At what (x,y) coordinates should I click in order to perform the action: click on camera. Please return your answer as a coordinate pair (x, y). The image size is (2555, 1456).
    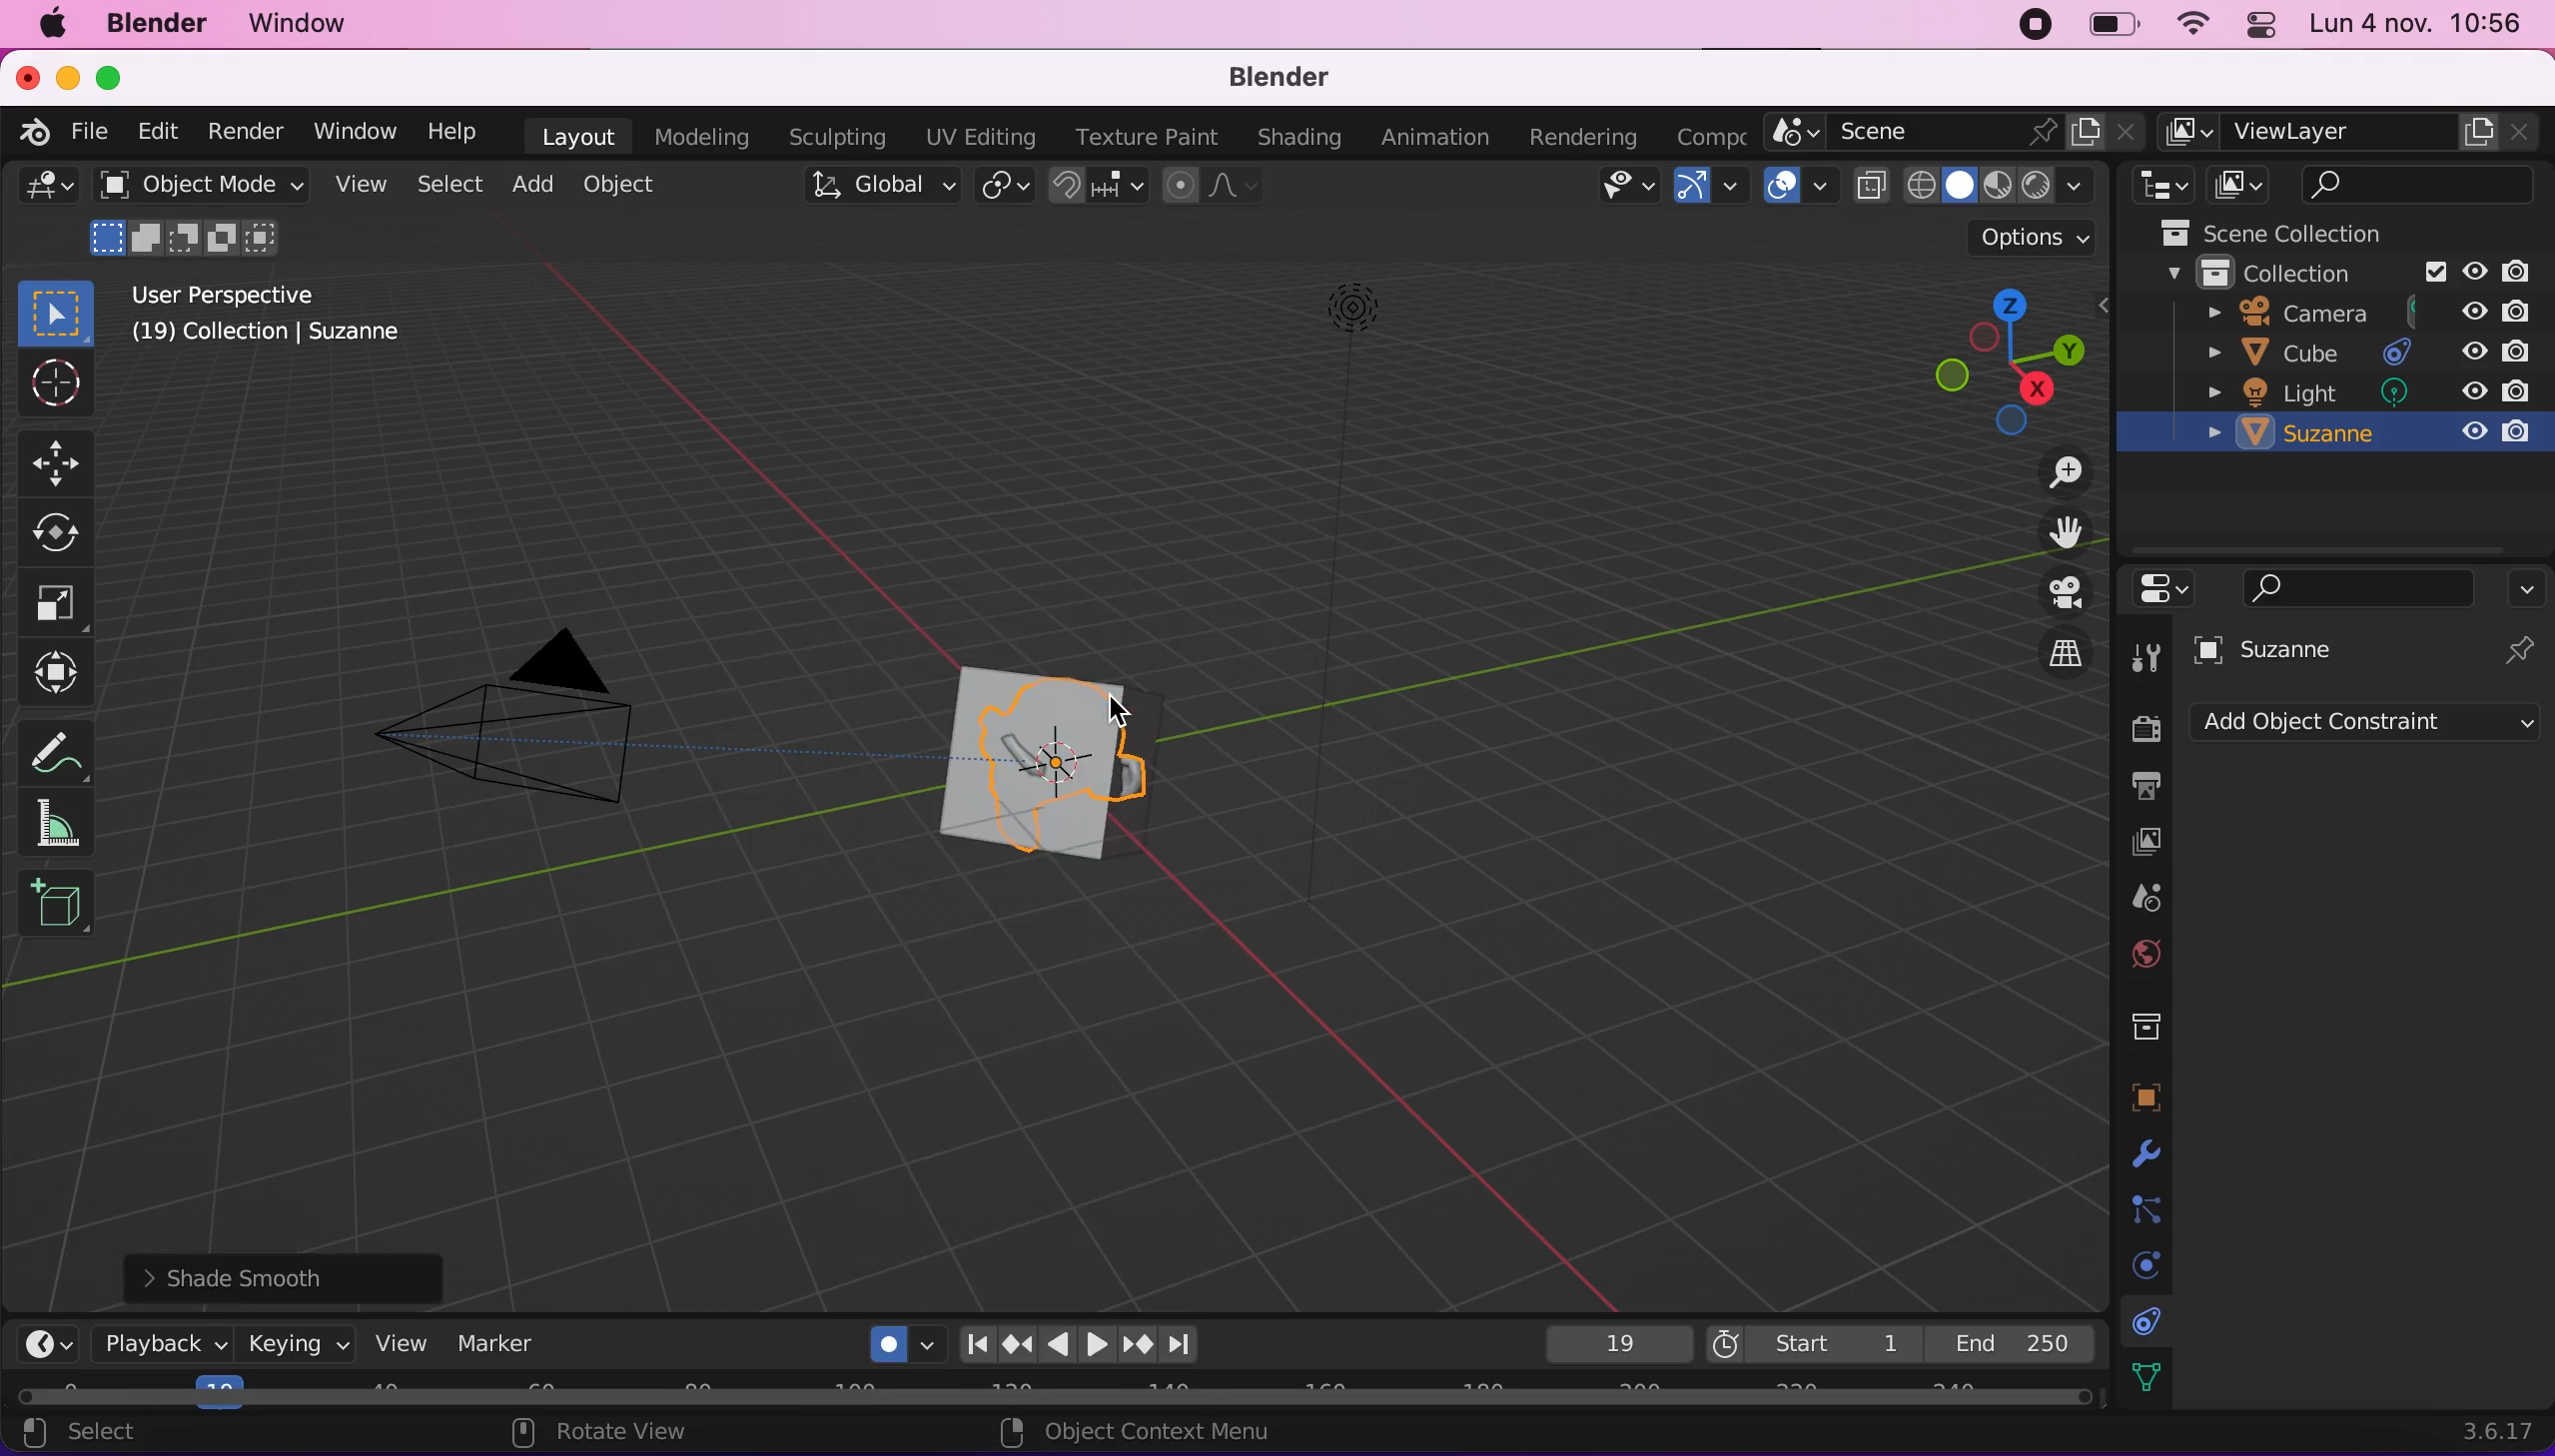
    Looking at the image, I should click on (517, 743).